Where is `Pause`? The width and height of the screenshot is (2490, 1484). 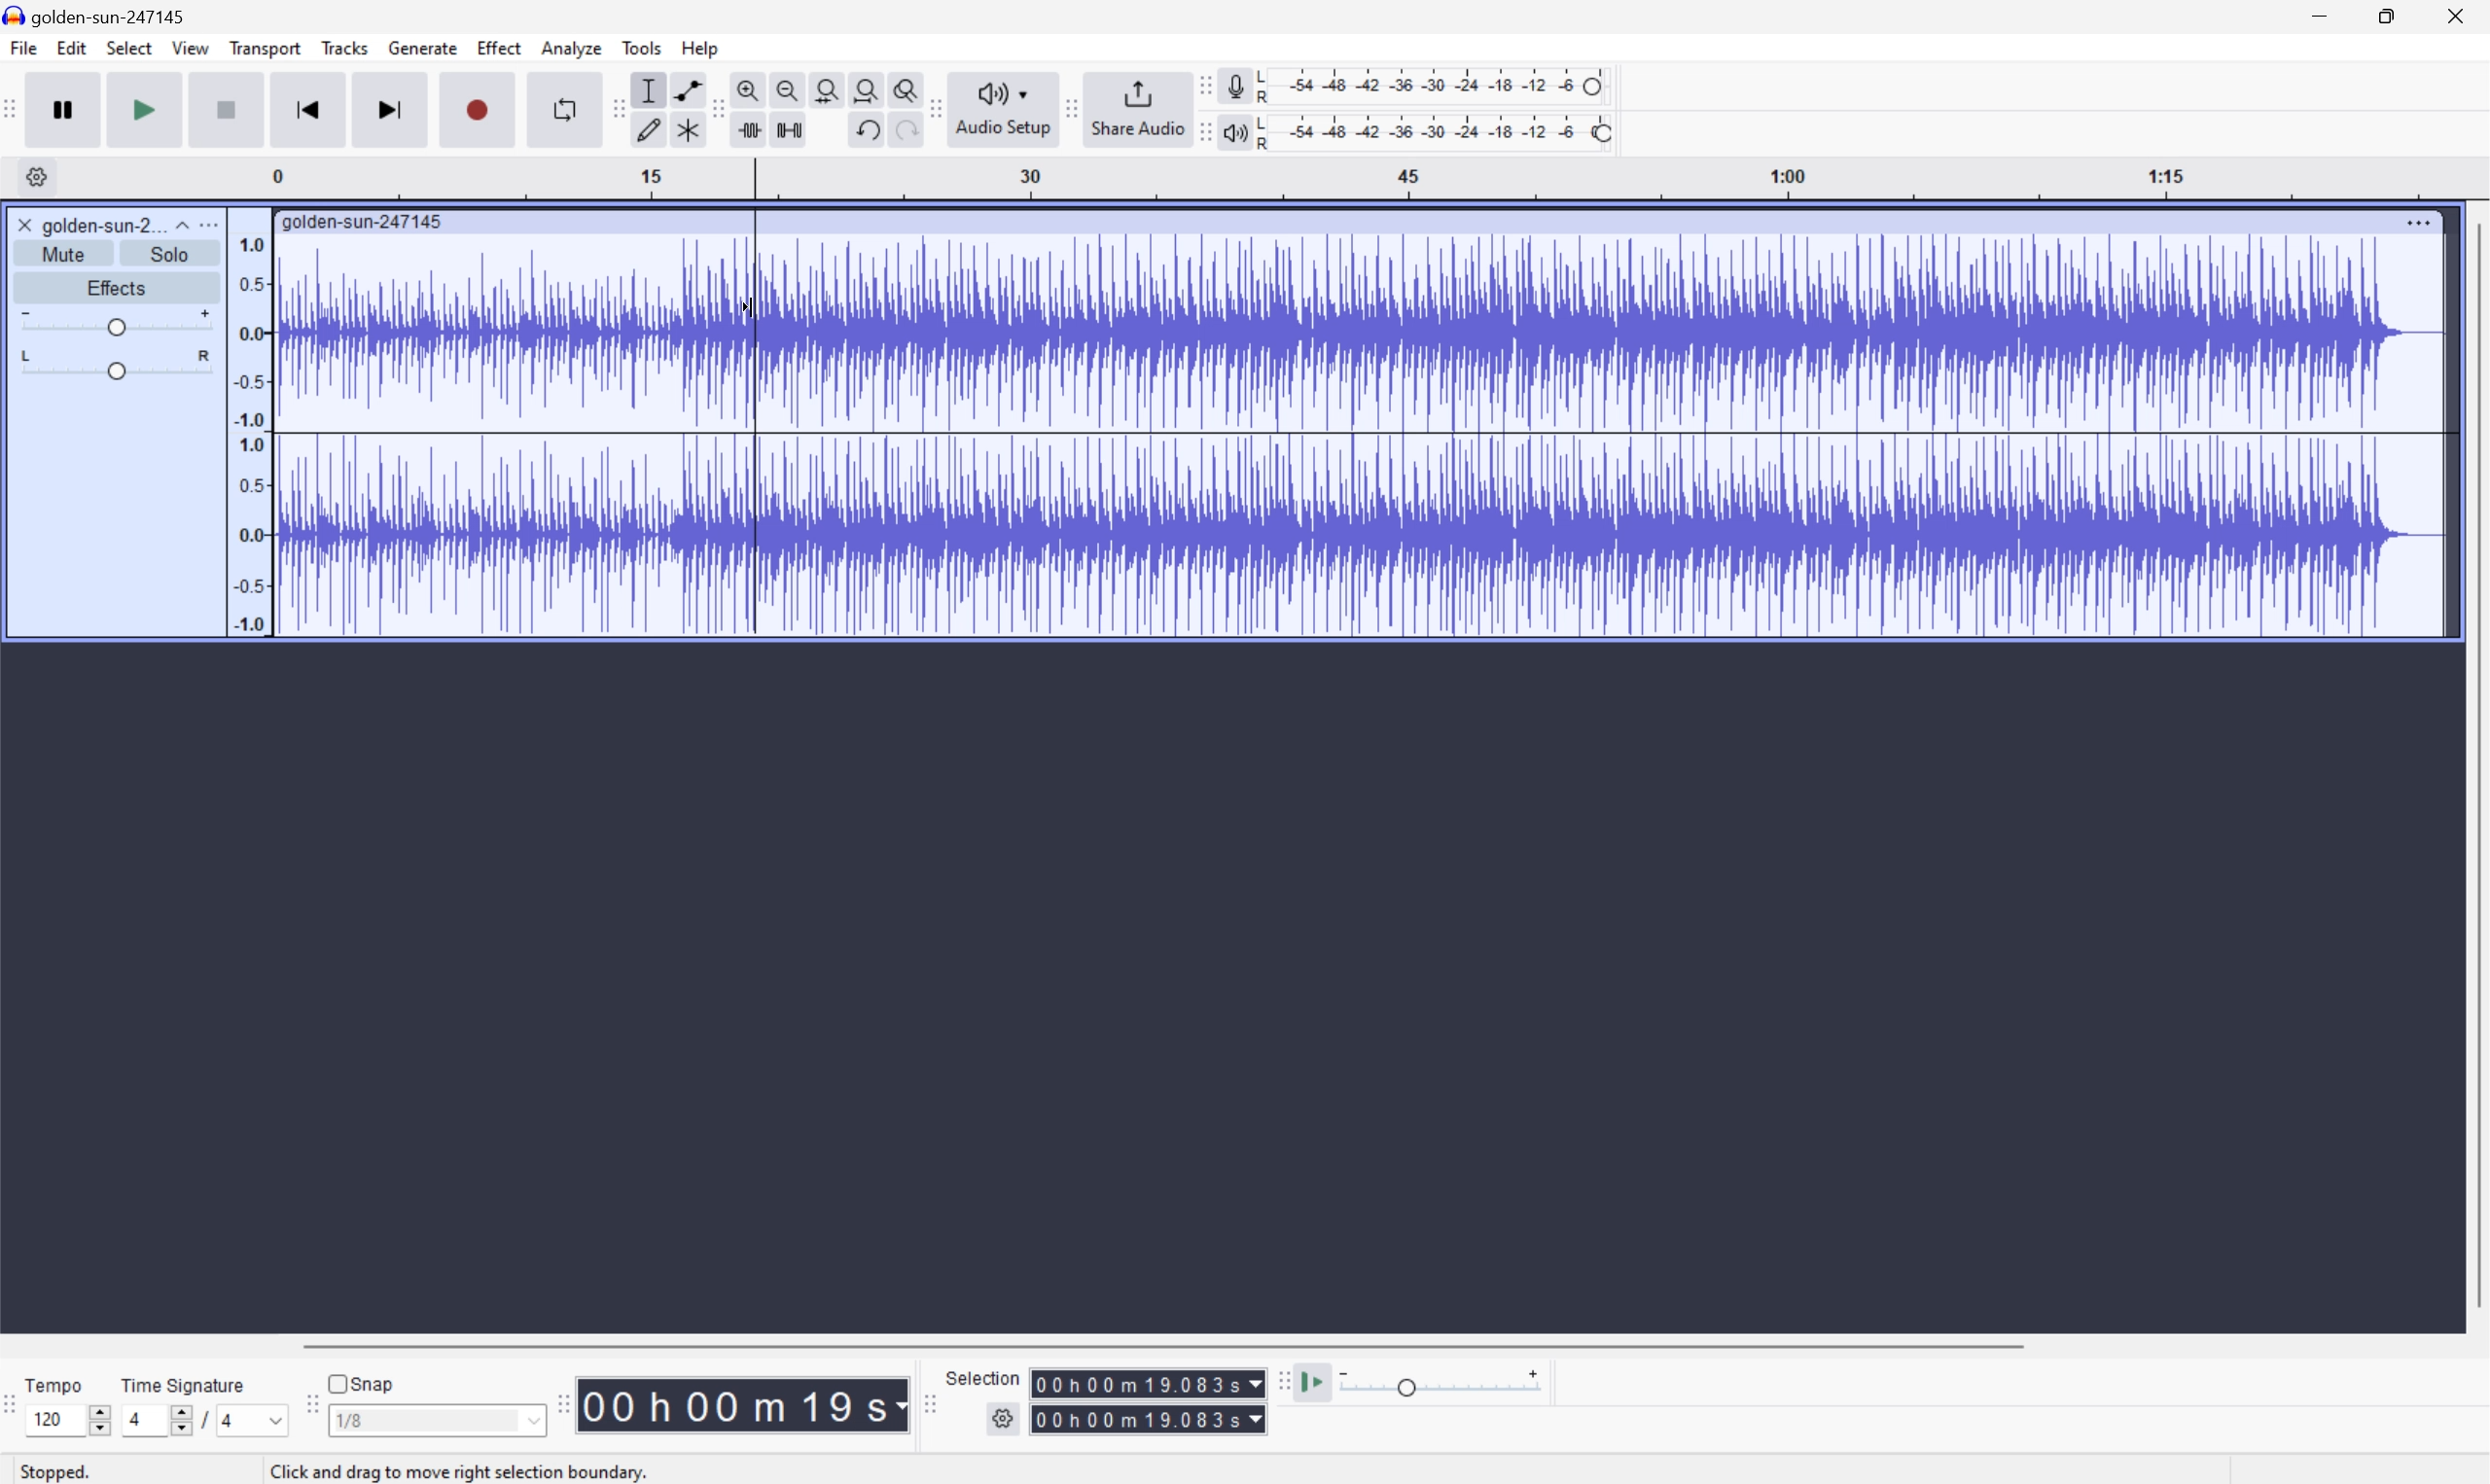 Pause is located at coordinates (62, 109).